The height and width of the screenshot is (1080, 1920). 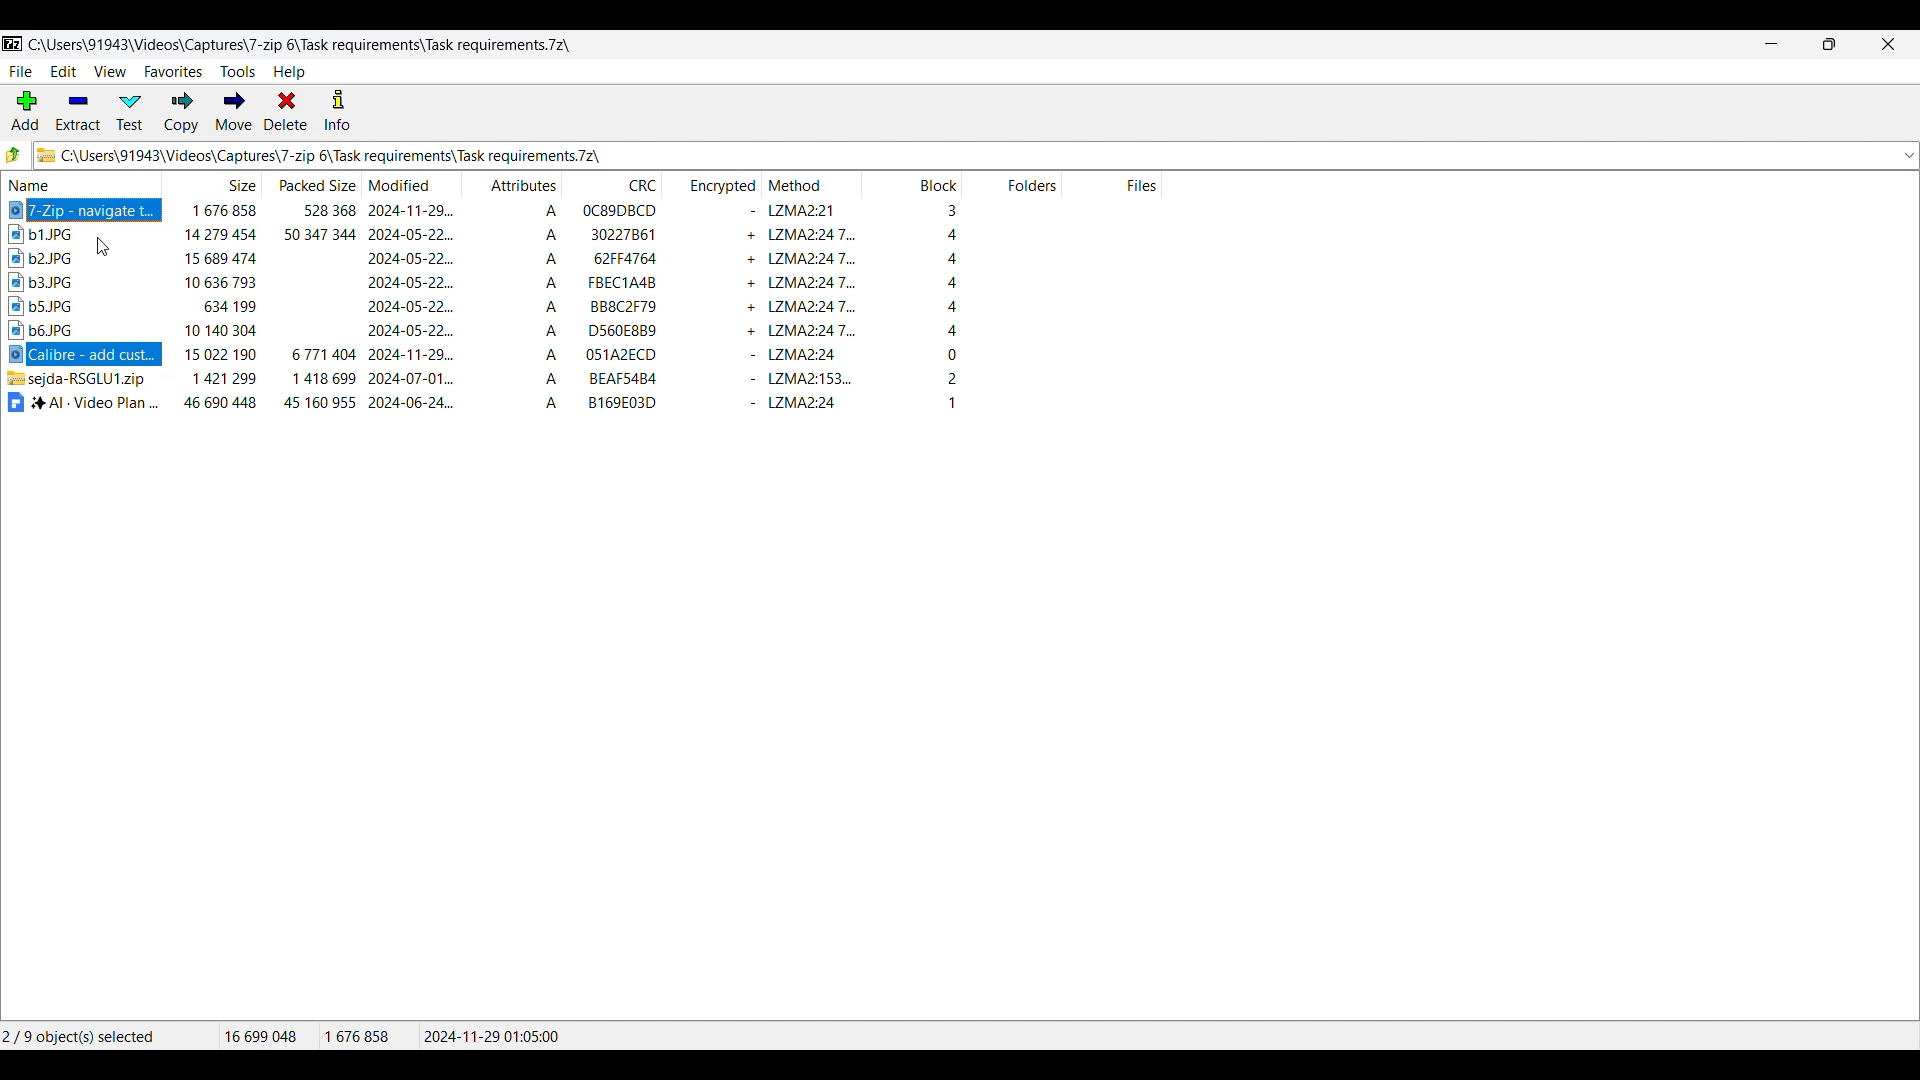 What do you see at coordinates (613, 183) in the screenshot?
I see `CRC column` at bounding box center [613, 183].